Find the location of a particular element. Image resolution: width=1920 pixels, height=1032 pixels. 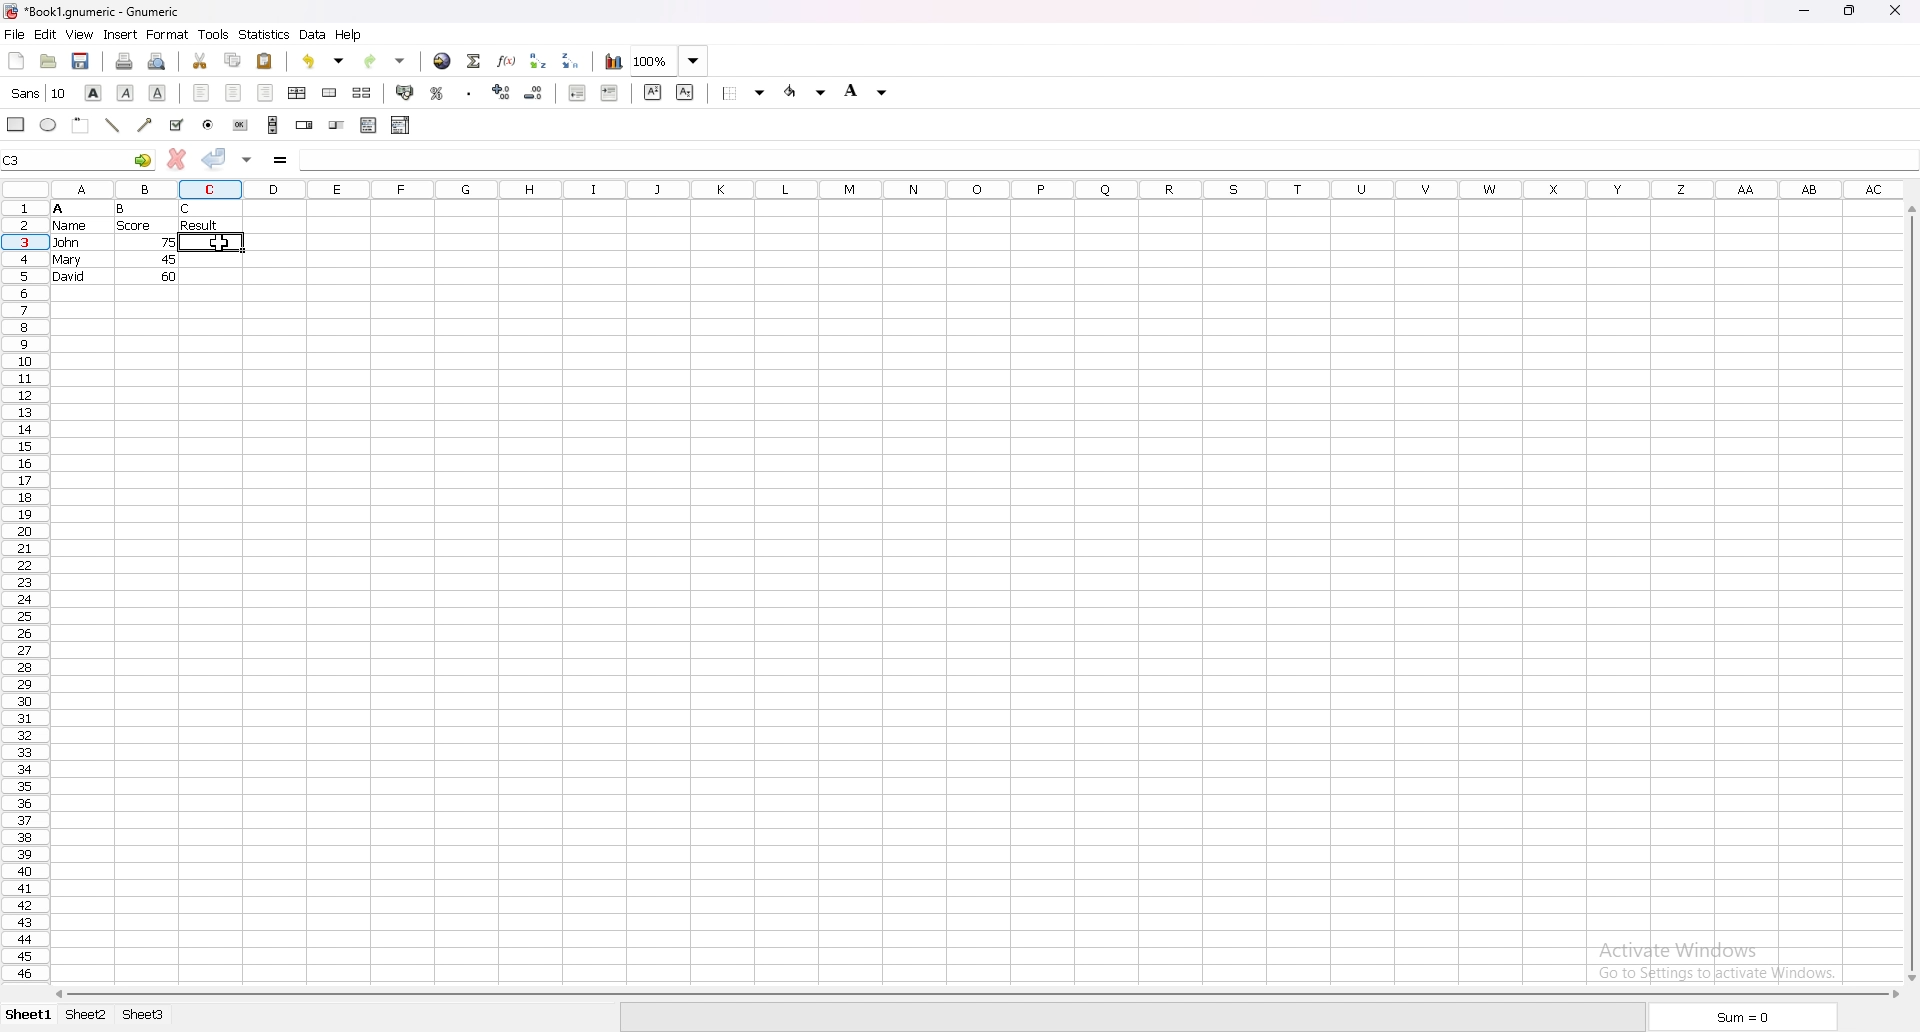

summation is located at coordinates (475, 62).